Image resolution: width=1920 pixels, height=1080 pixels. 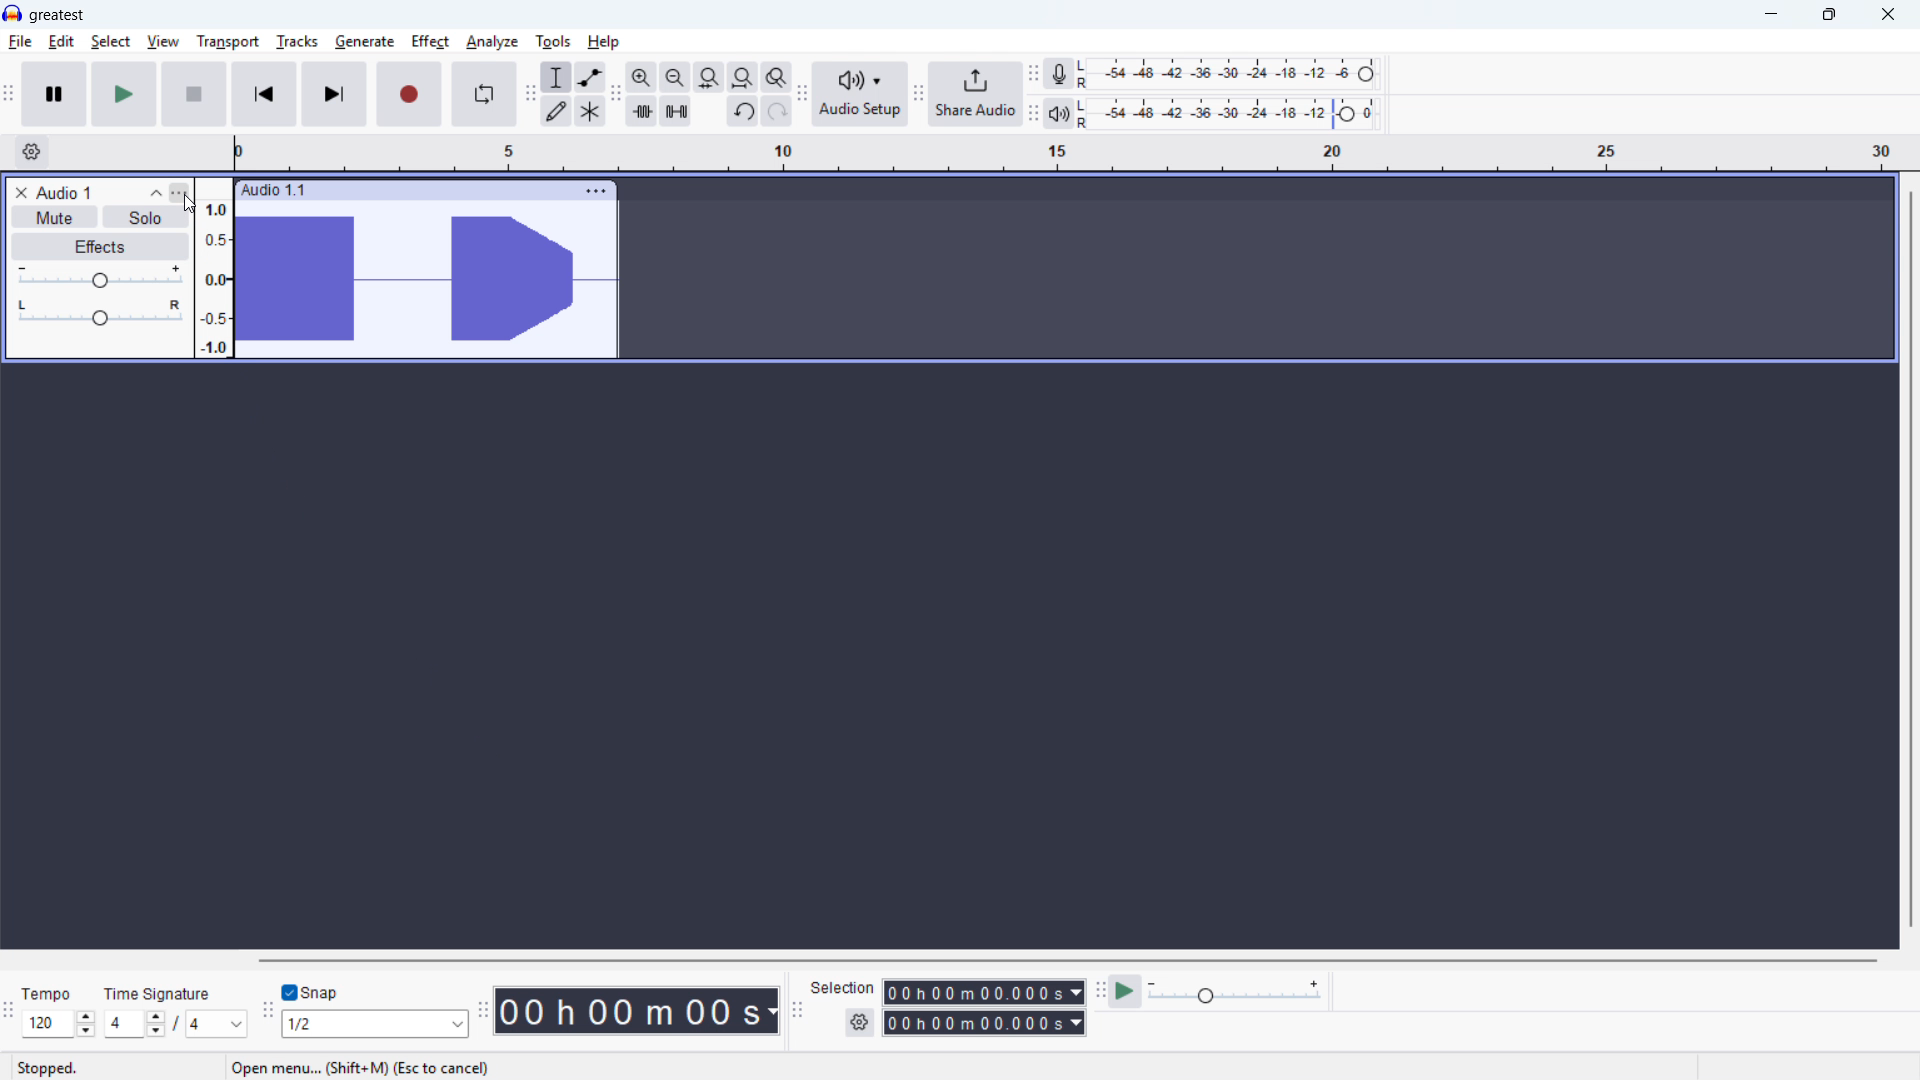 What do you see at coordinates (1057, 74) in the screenshot?
I see `recording meter` at bounding box center [1057, 74].